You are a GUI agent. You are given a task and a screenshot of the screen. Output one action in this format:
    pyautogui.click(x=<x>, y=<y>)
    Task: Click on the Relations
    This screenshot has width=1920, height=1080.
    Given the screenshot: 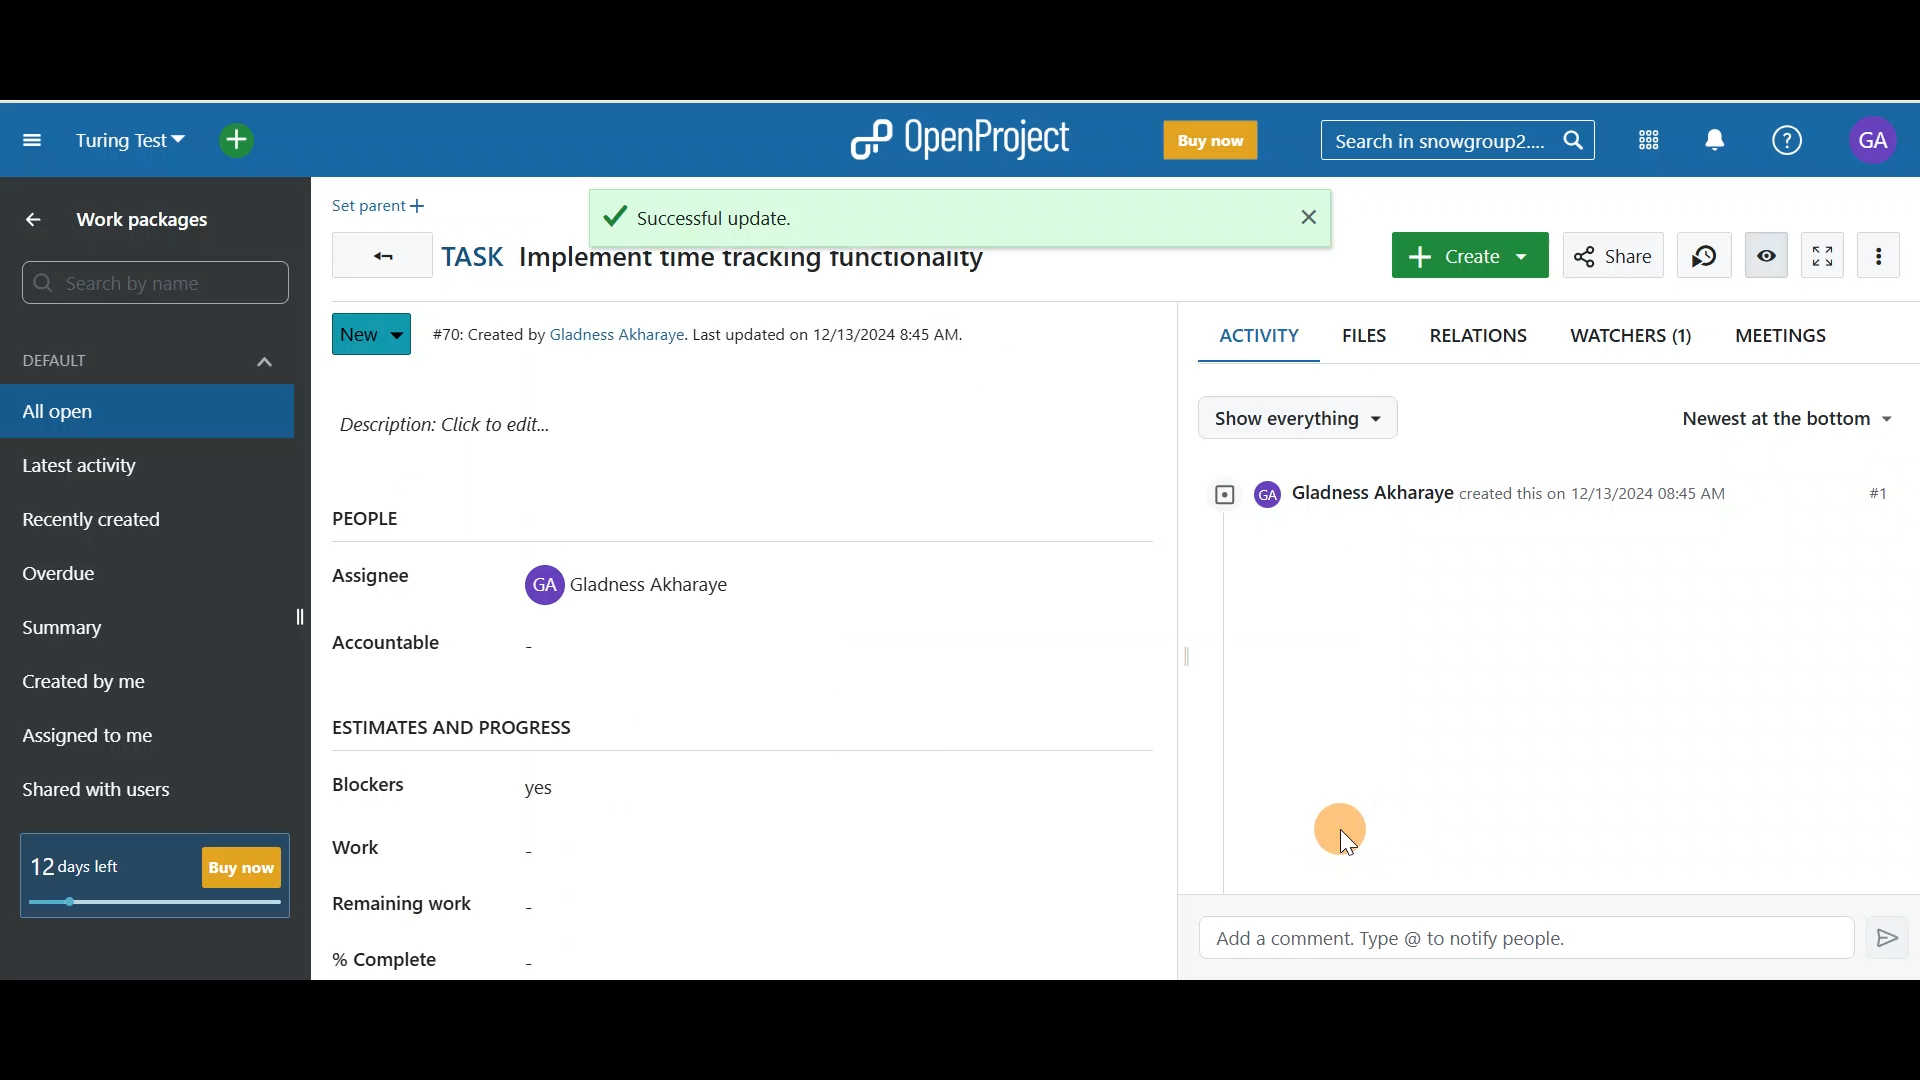 What is the action you would take?
    pyautogui.click(x=1483, y=332)
    